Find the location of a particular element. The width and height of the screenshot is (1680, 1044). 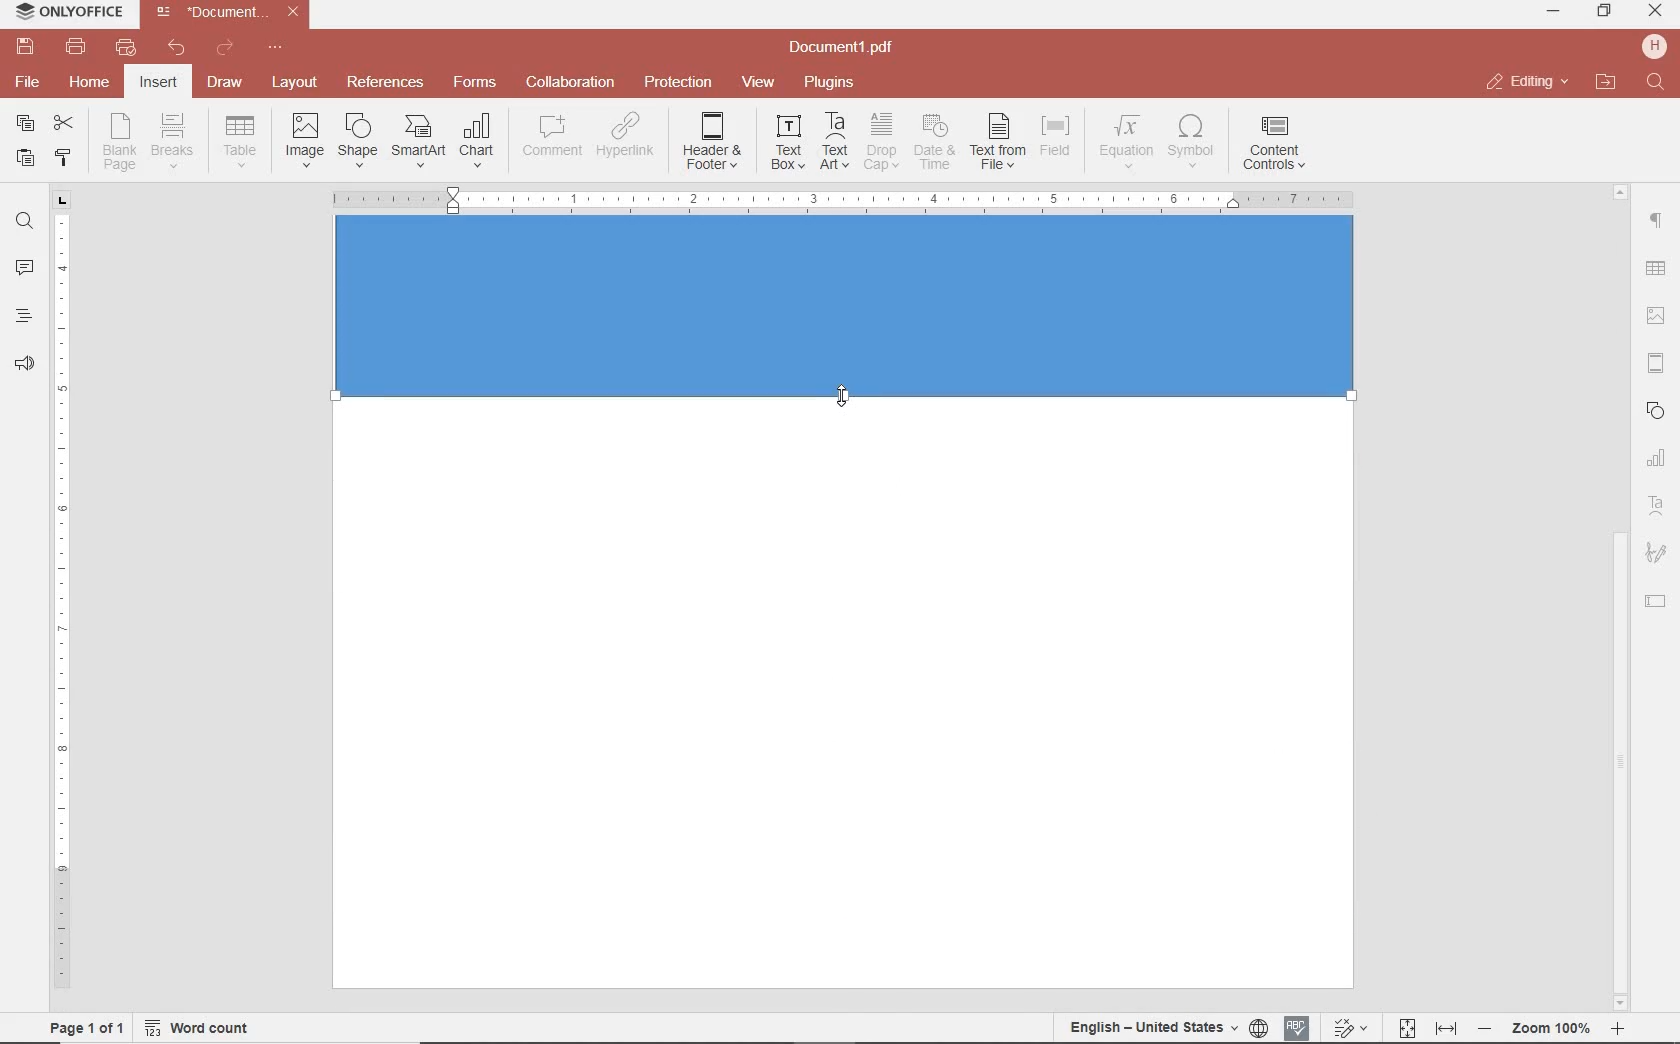

reference is located at coordinates (383, 83).